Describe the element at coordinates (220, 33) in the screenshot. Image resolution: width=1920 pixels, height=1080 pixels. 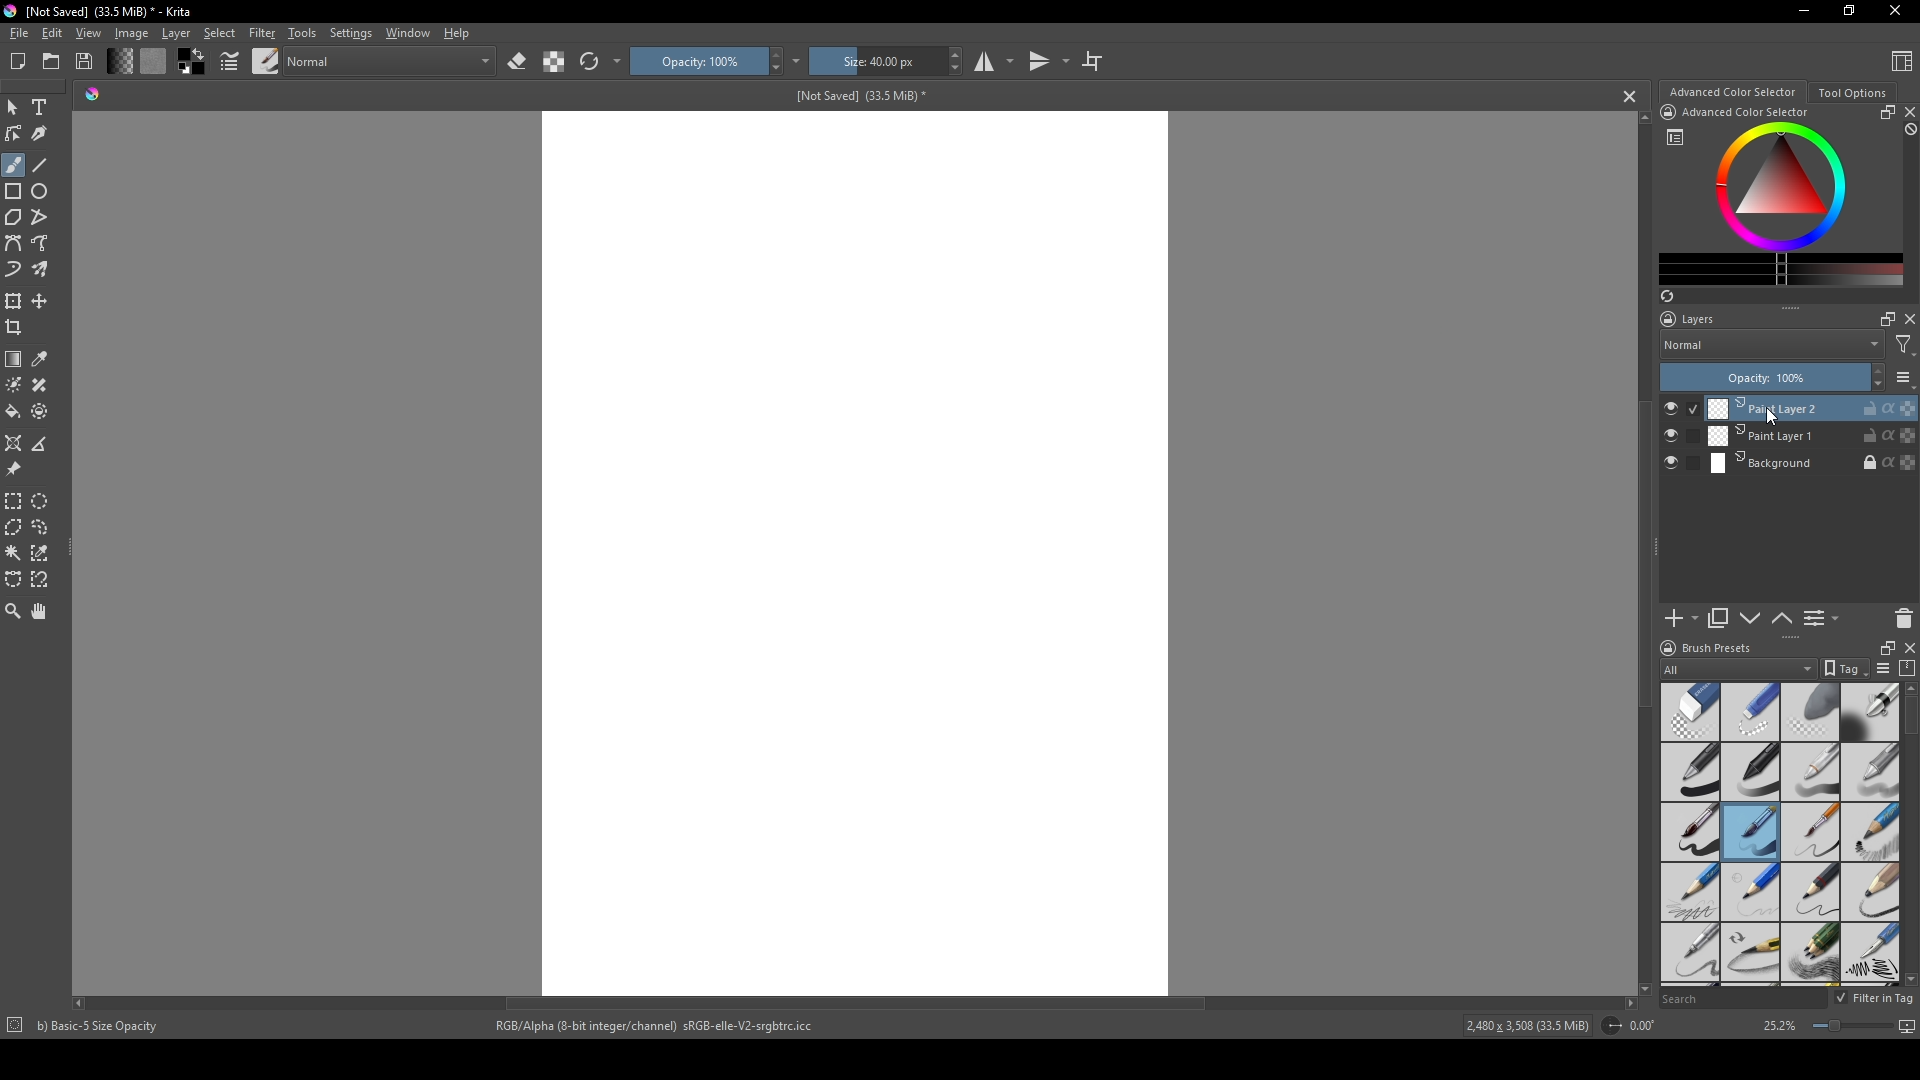
I see `Select` at that location.